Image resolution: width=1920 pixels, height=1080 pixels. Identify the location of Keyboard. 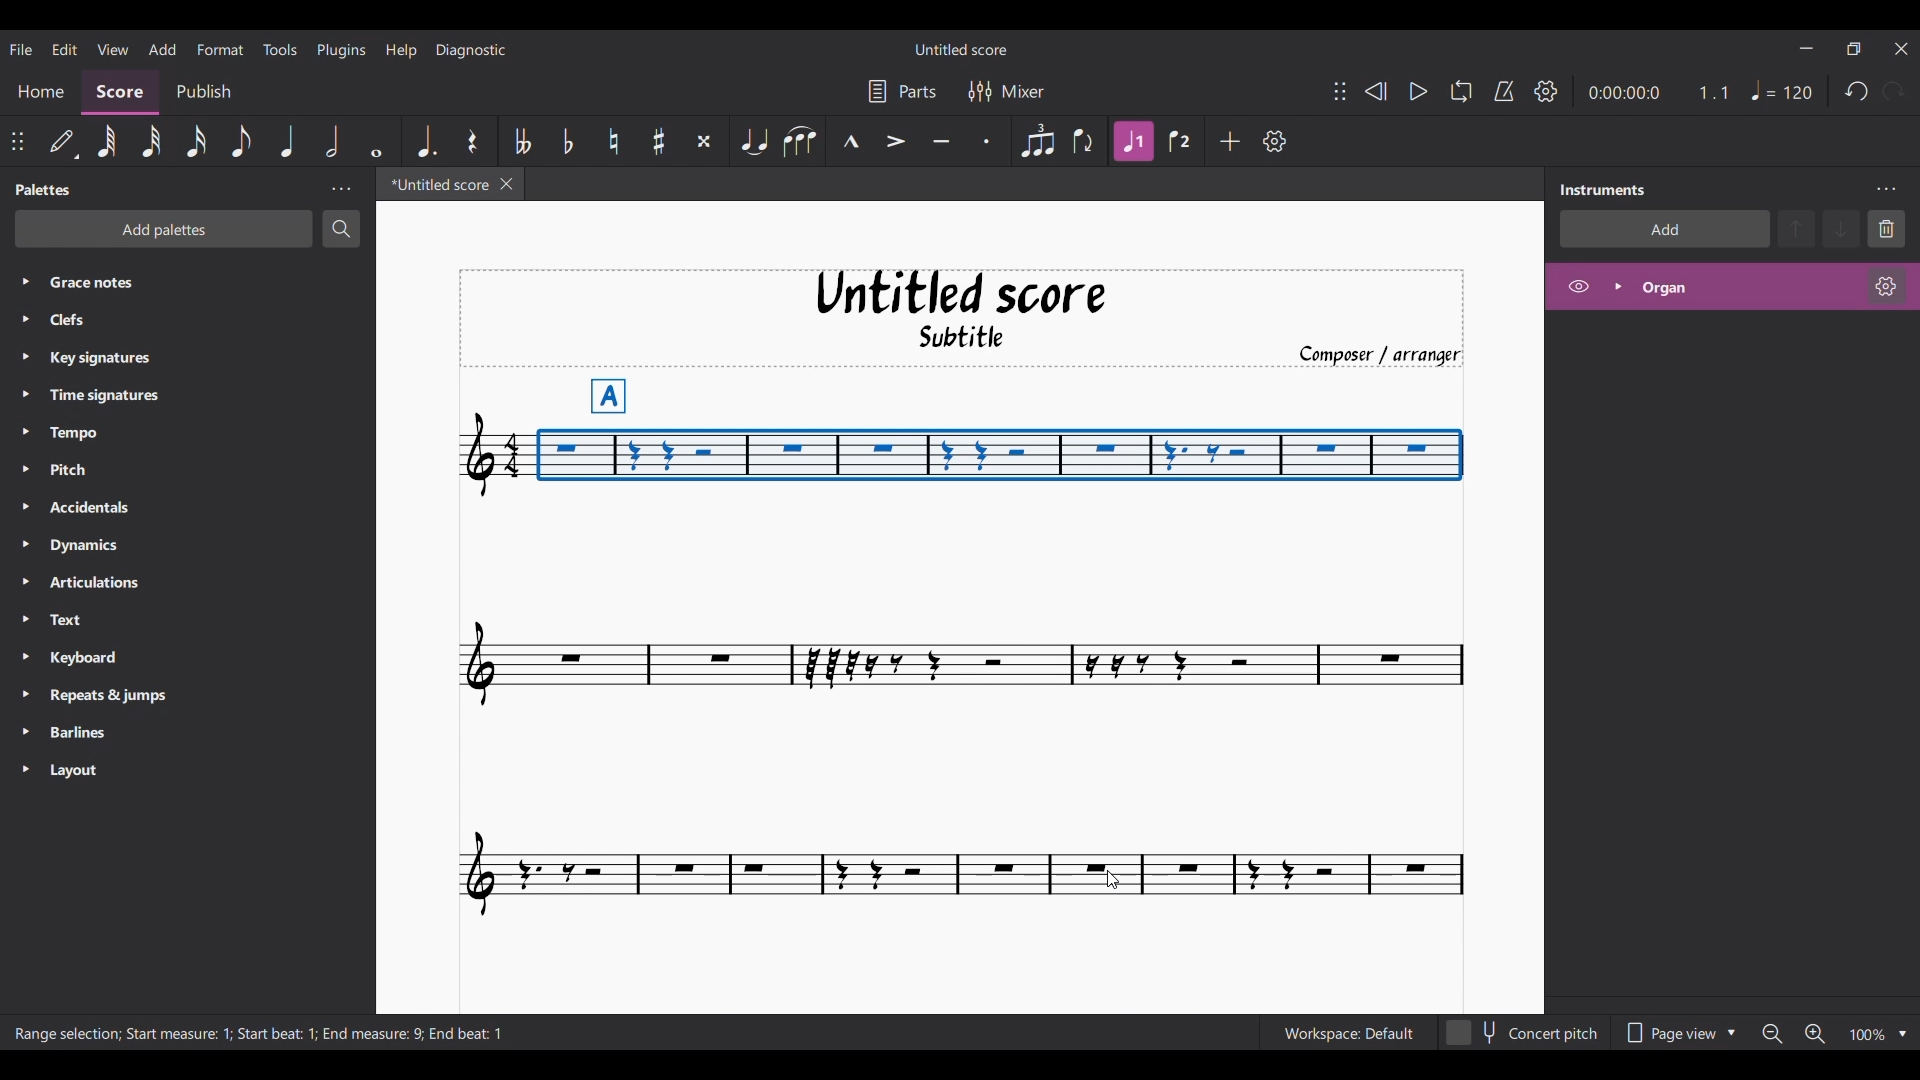
(108, 660).